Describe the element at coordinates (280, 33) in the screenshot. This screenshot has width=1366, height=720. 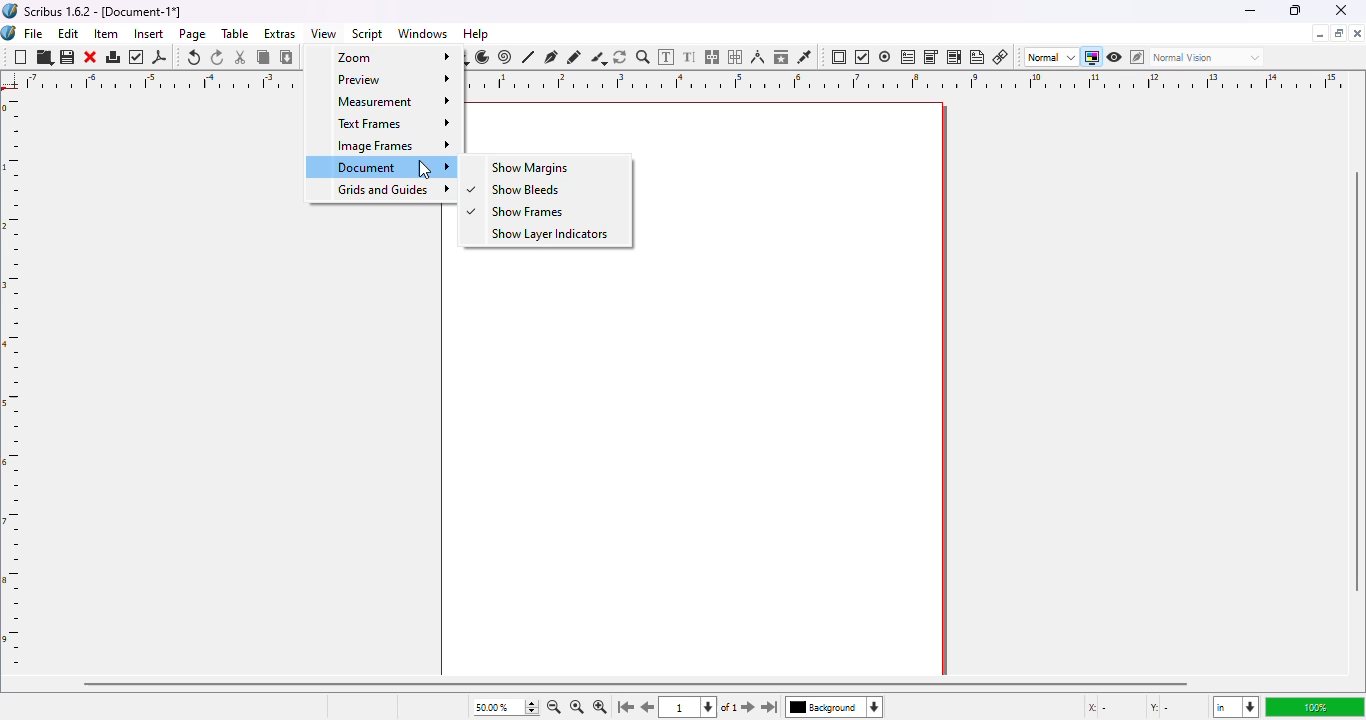
I see `extras` at that location.